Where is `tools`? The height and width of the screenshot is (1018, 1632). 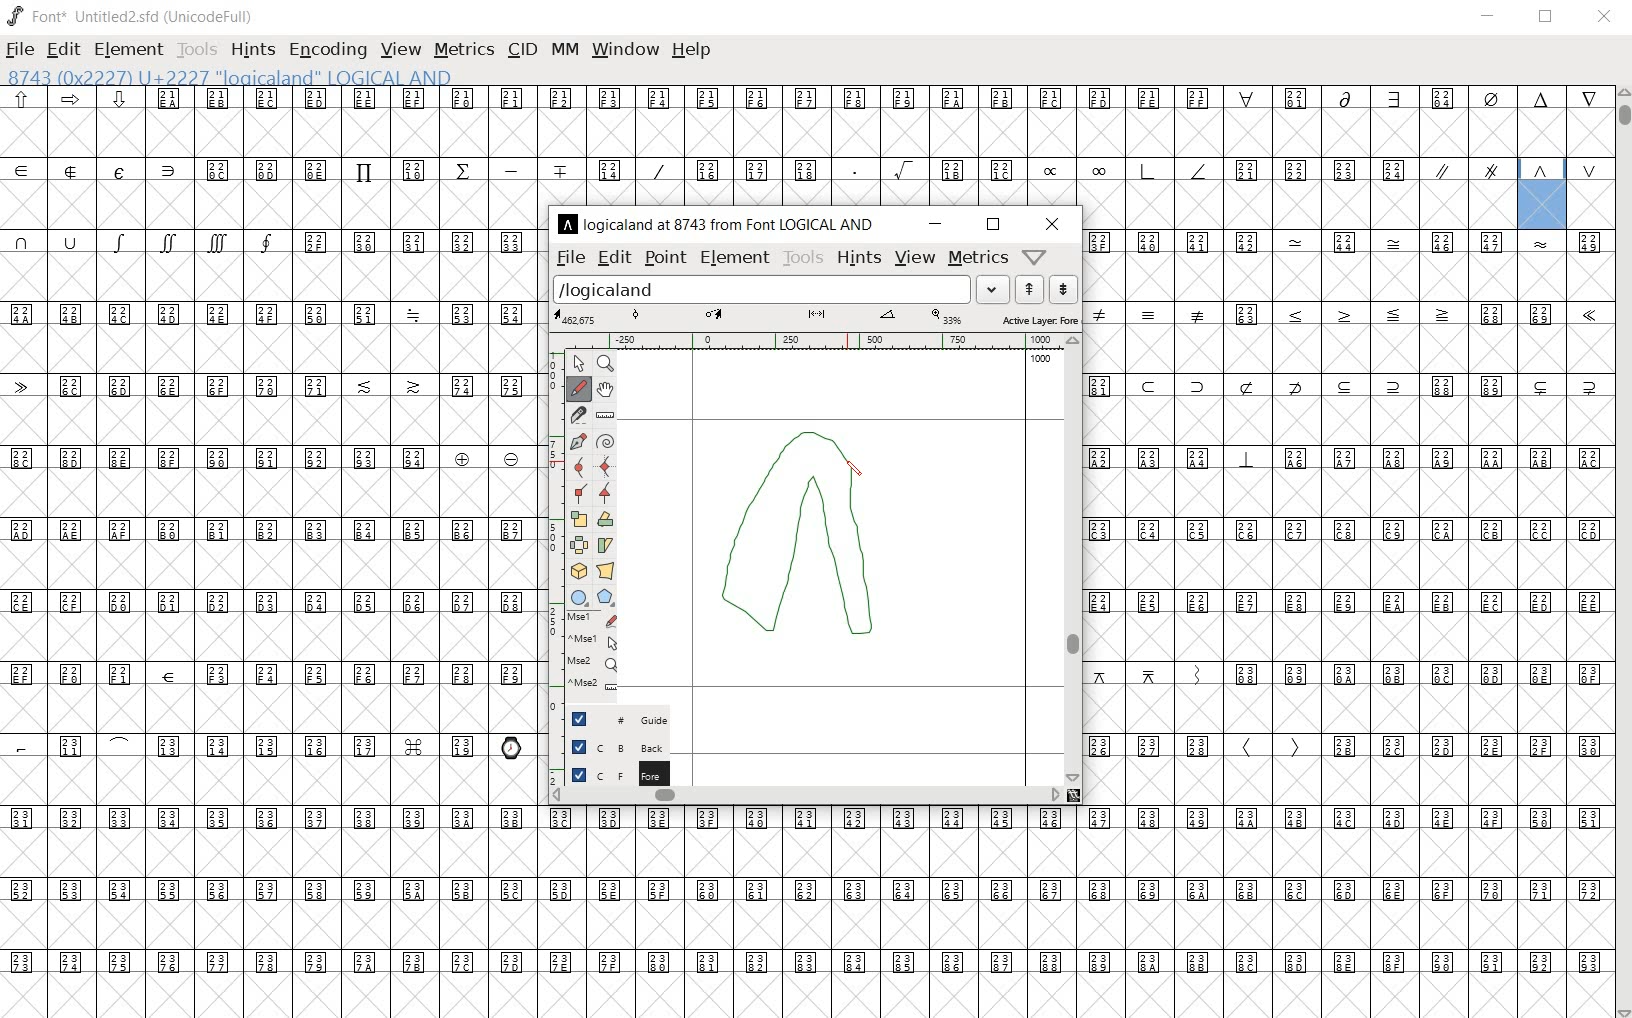
tools is located at coordinates (198, 49).